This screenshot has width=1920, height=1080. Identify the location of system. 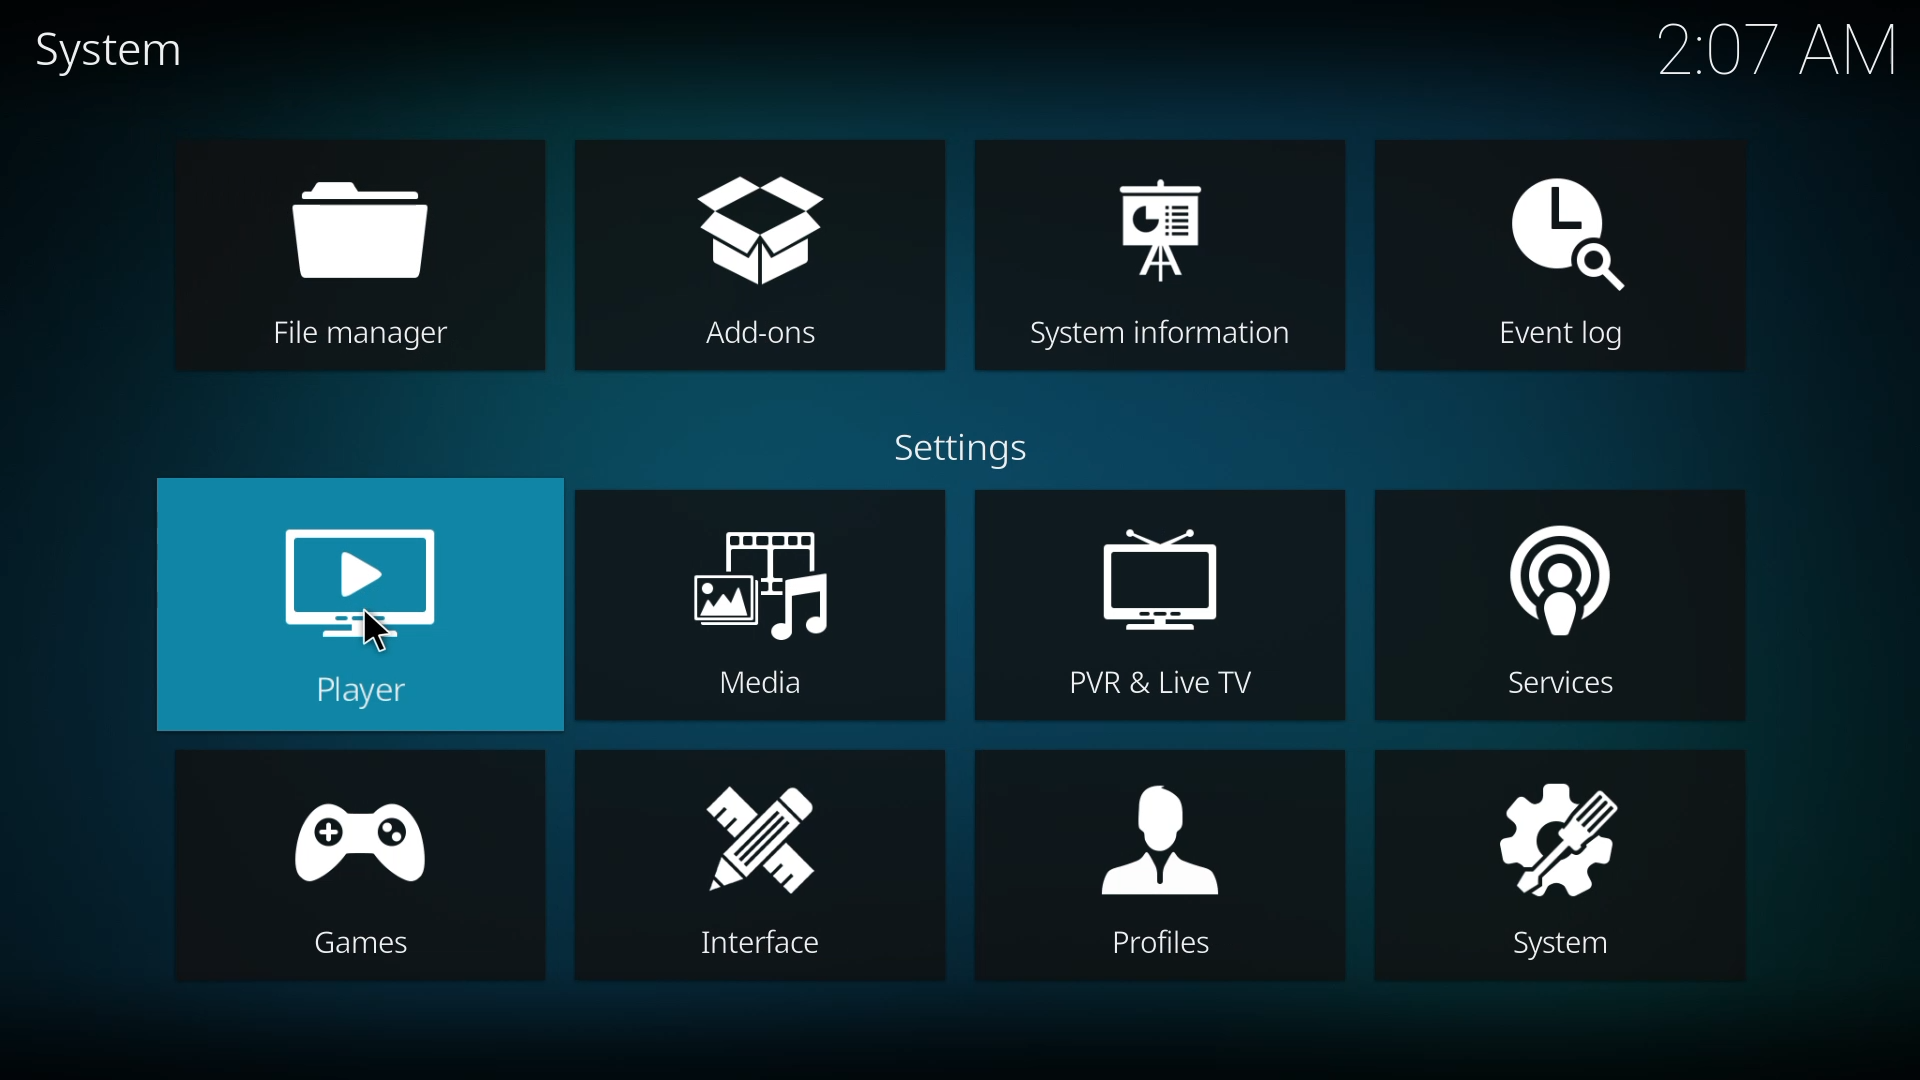
(109, 47).